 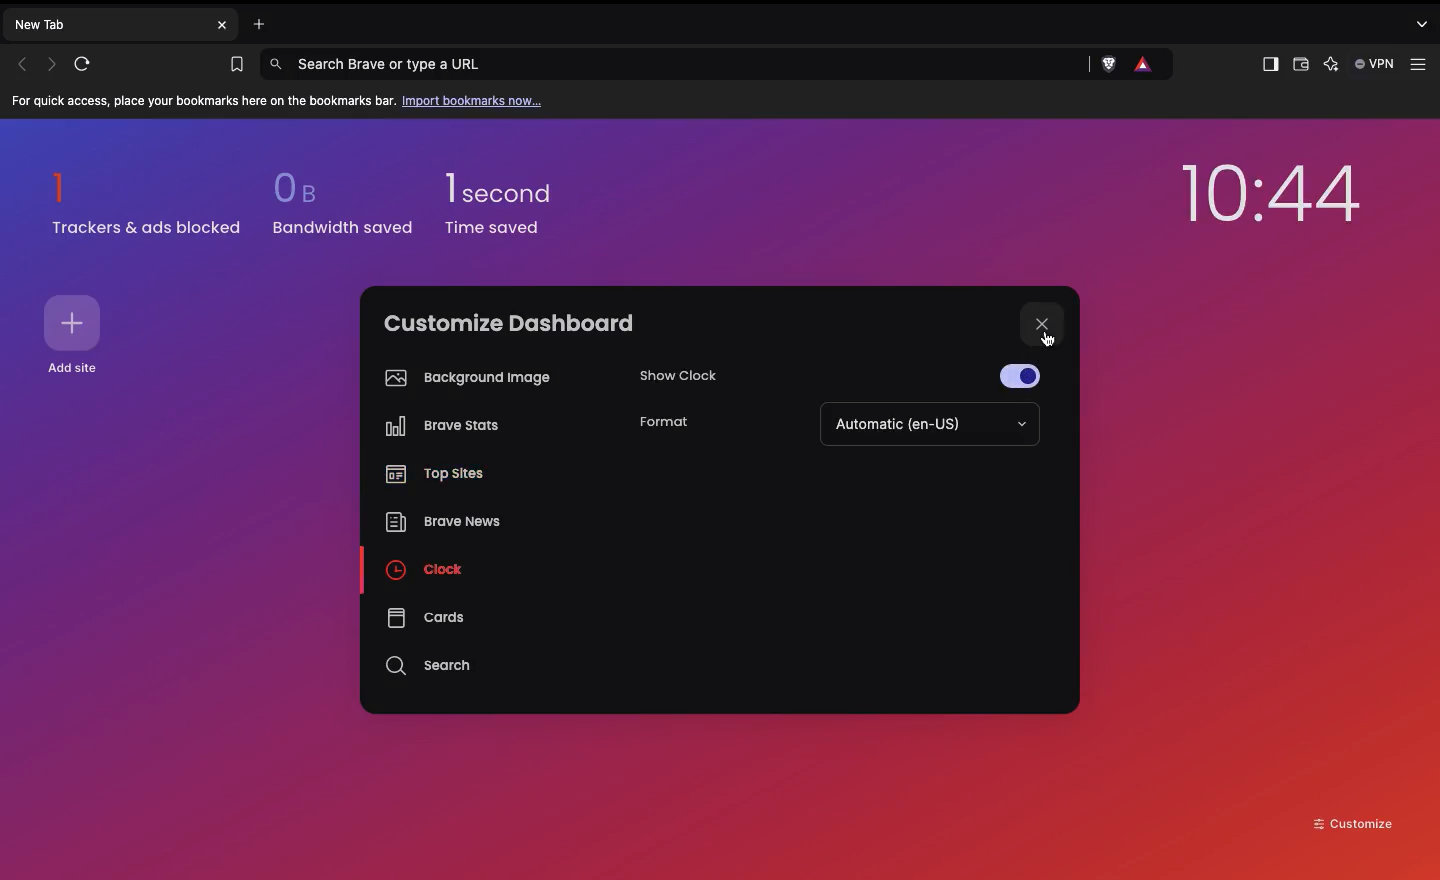 I want to click on Format, so click(x=664, y=424).